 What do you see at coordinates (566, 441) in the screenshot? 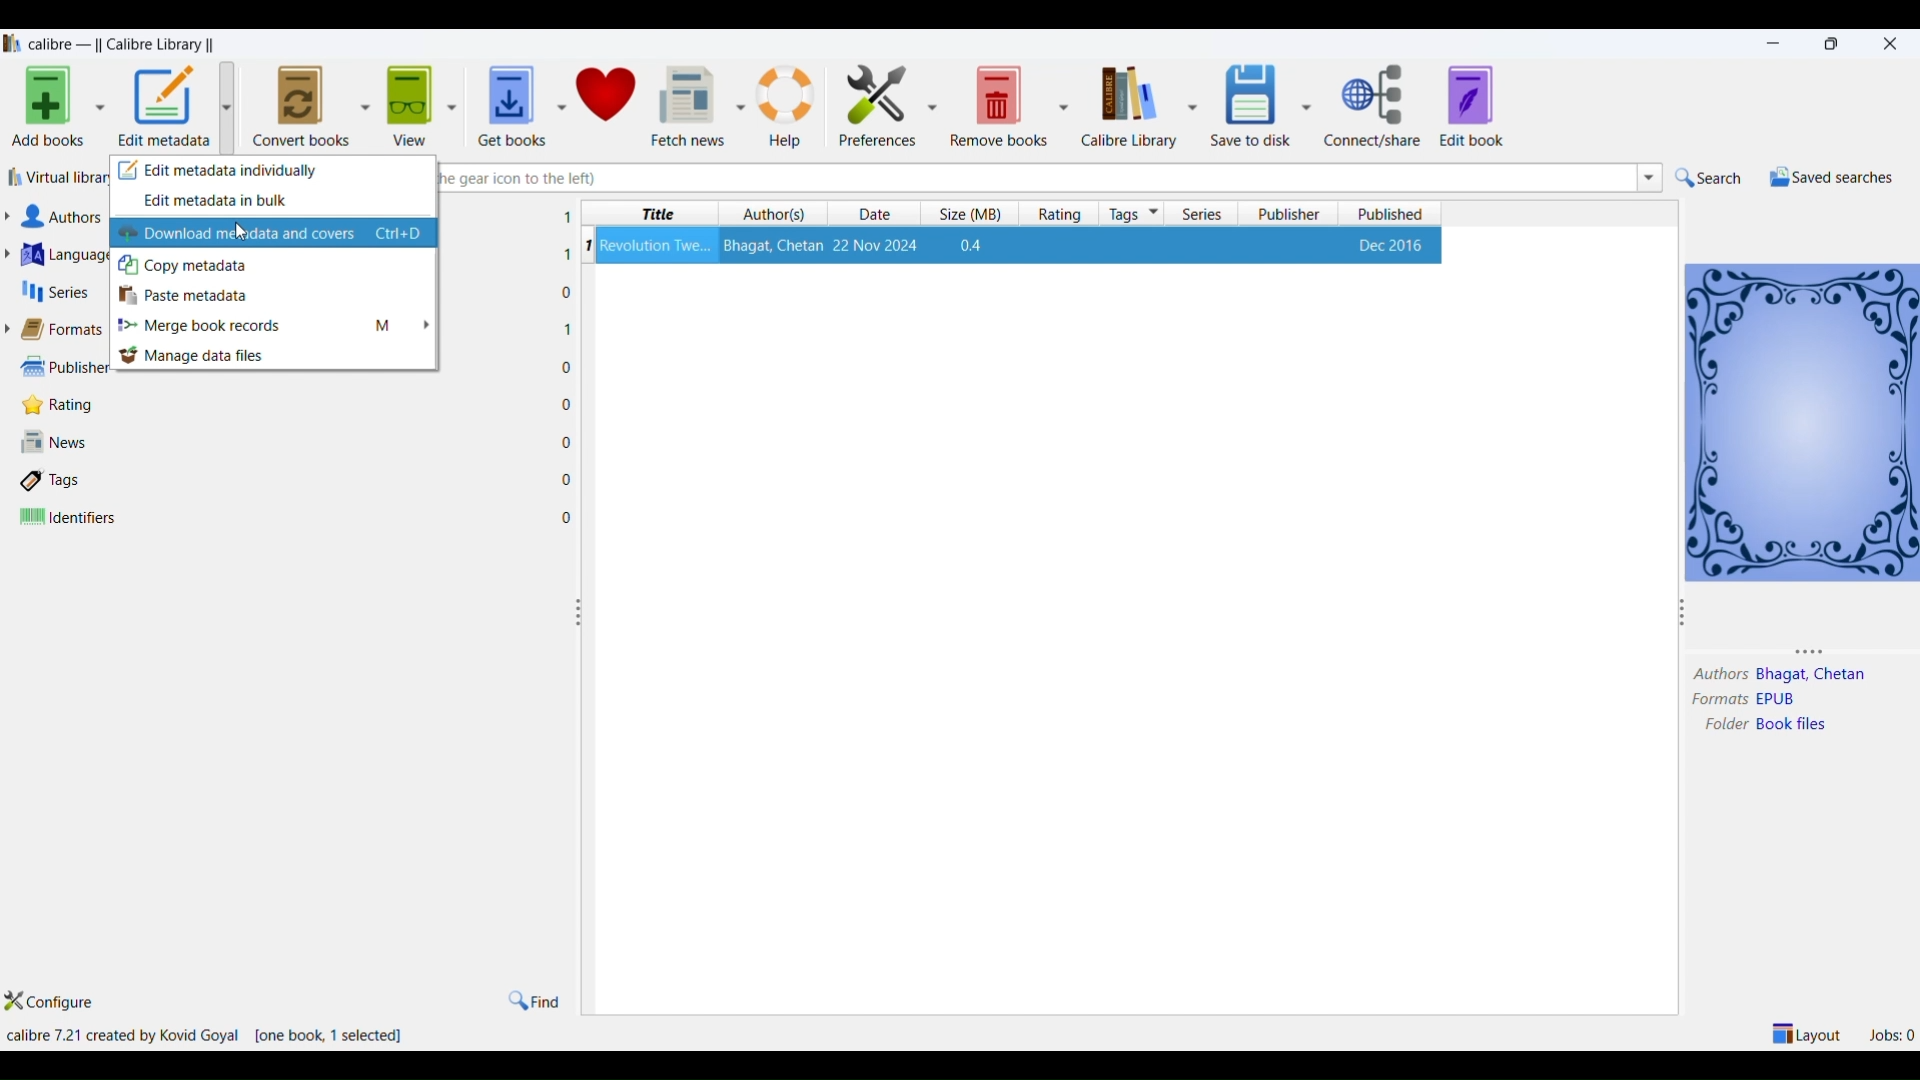
I see `0` at bounding box center [566, 441].